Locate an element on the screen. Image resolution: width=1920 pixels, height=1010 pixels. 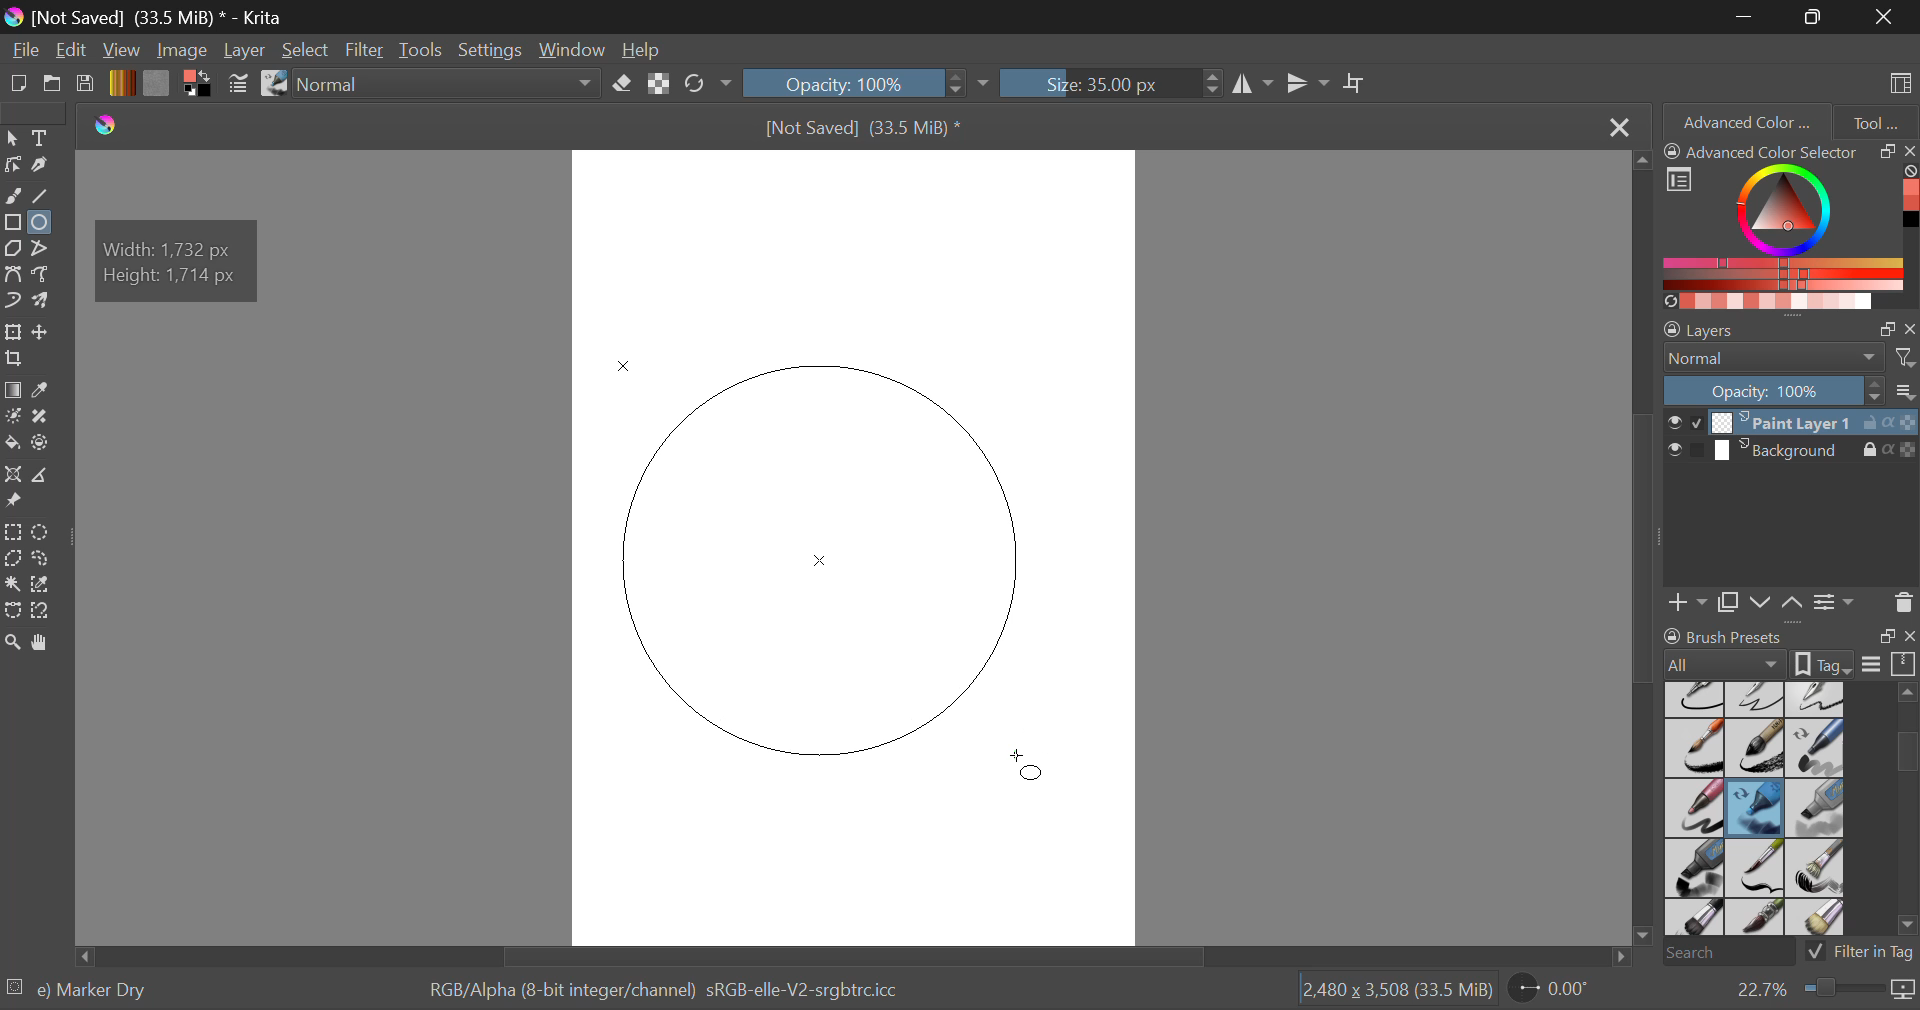
Layer Settings is located at coordinates (1790, 325).